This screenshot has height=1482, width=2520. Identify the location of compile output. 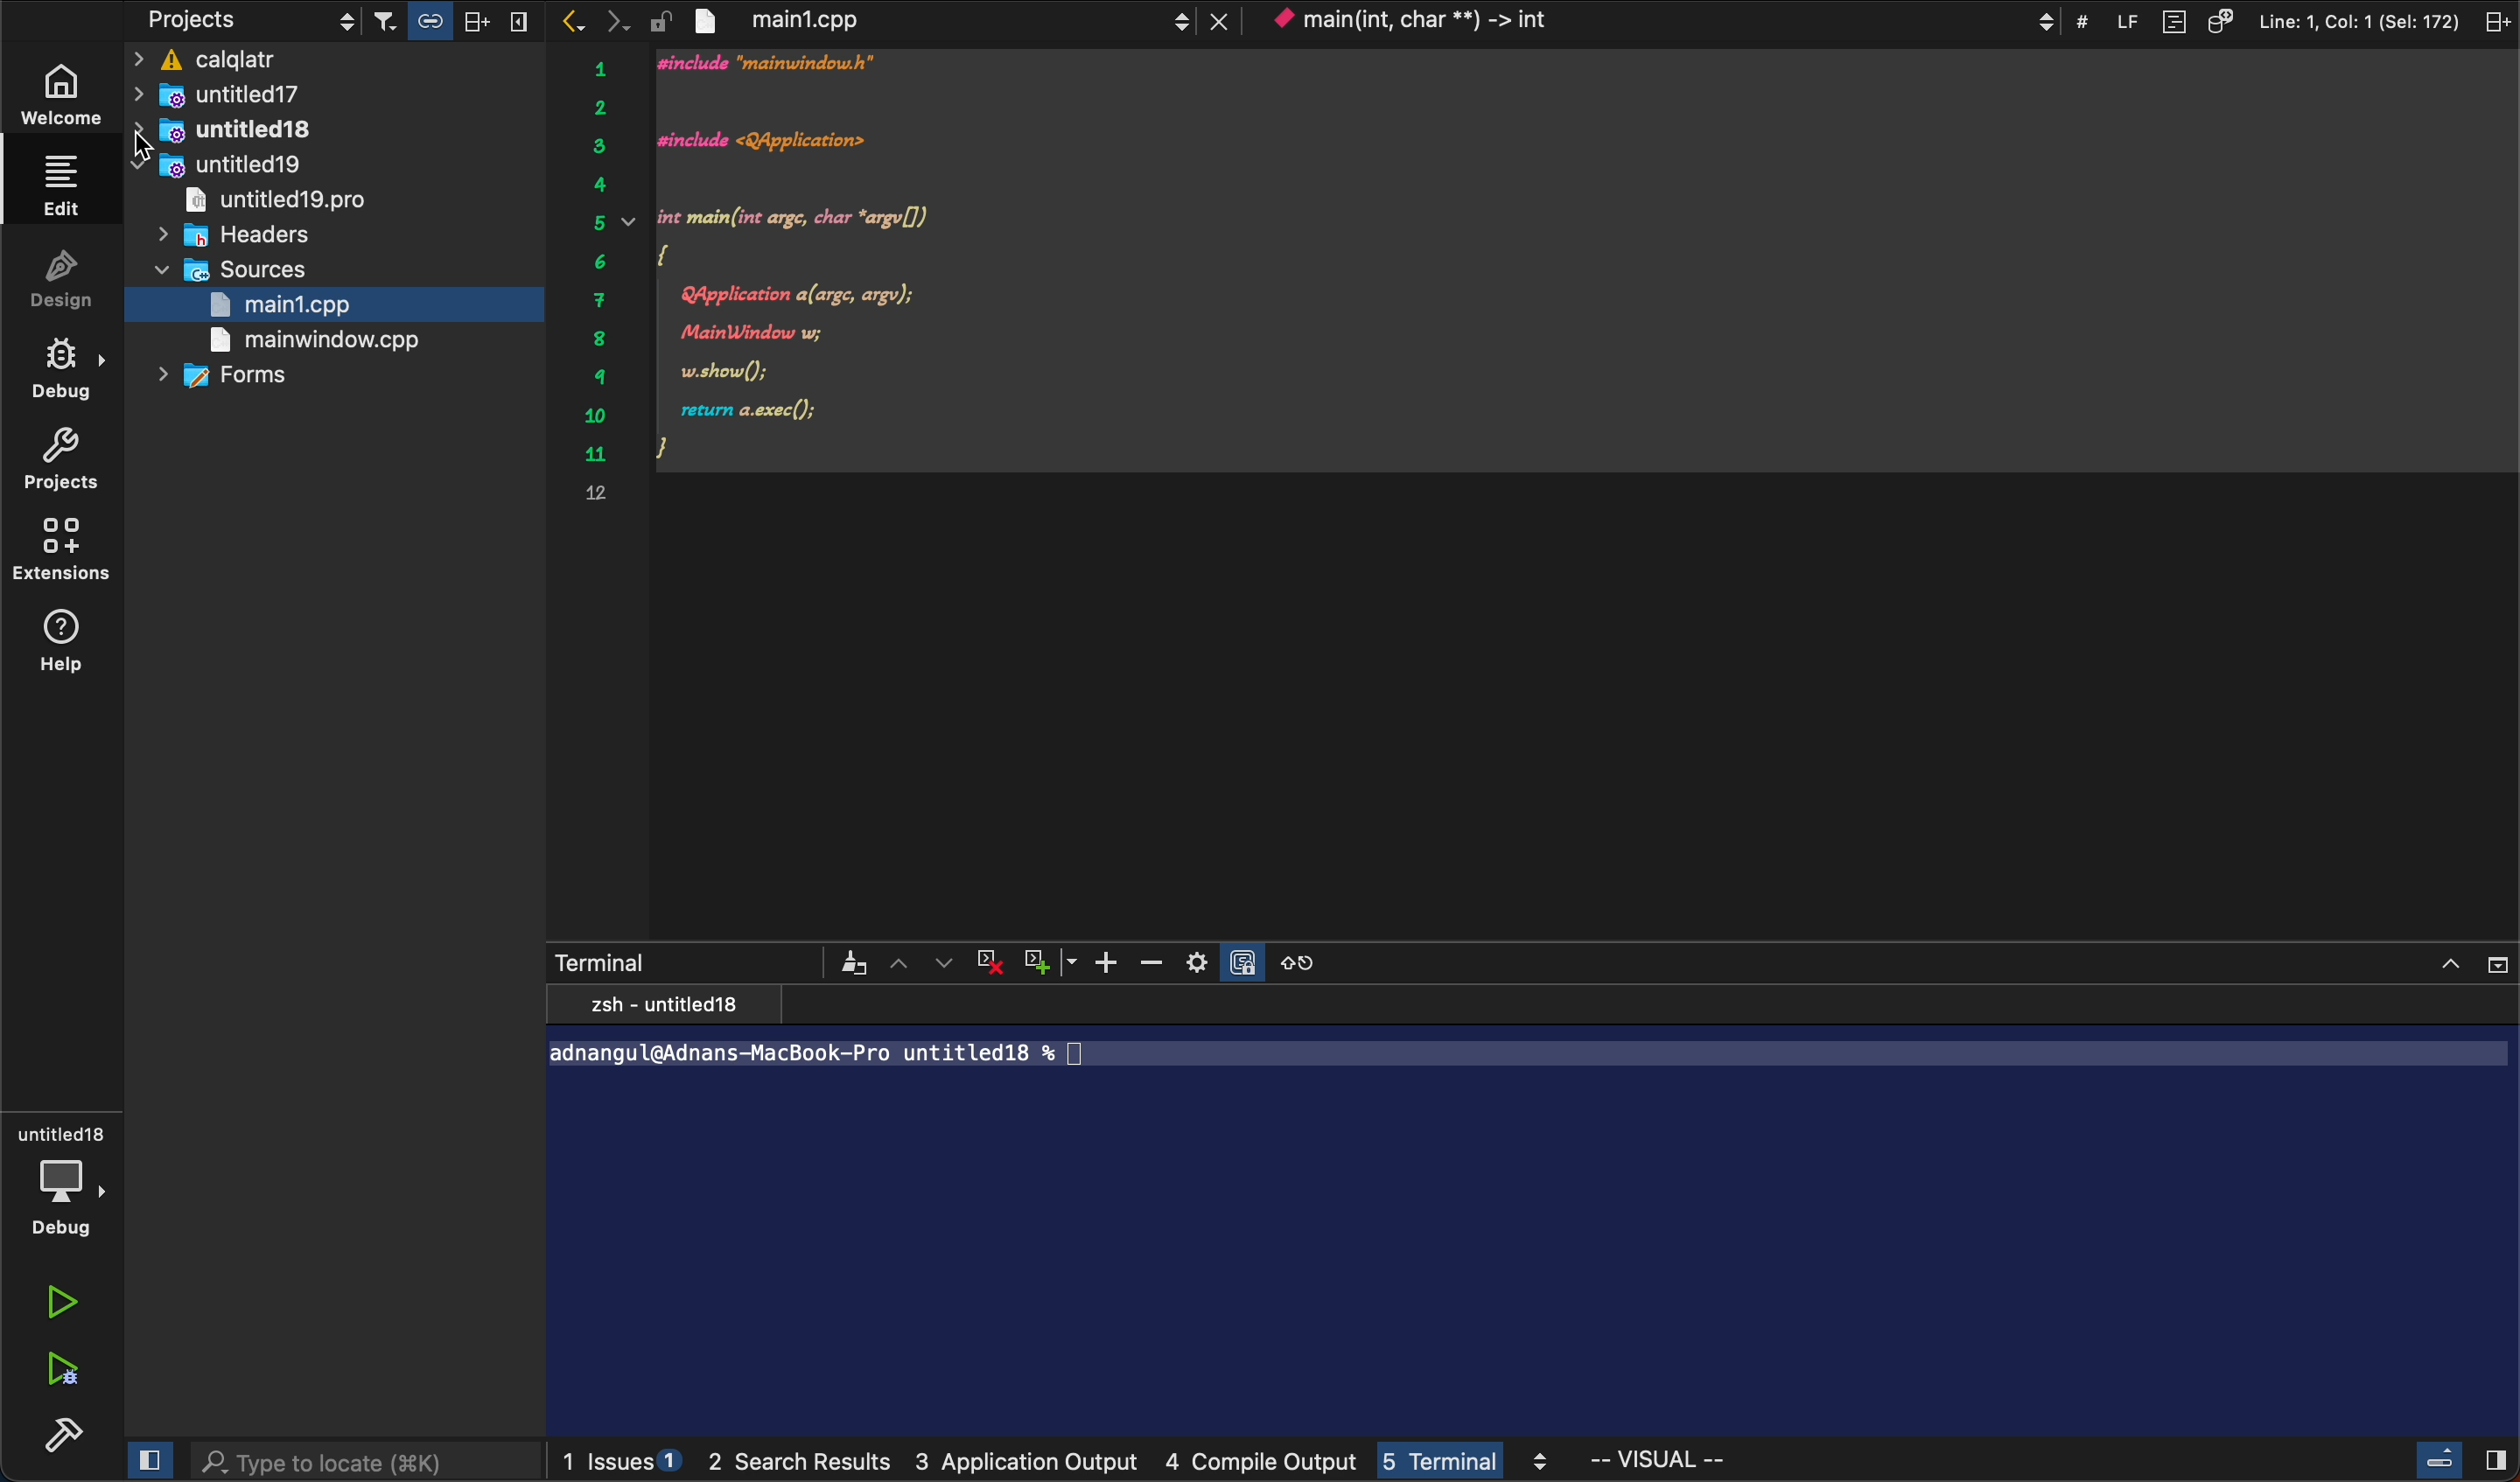
(1263, 1463).